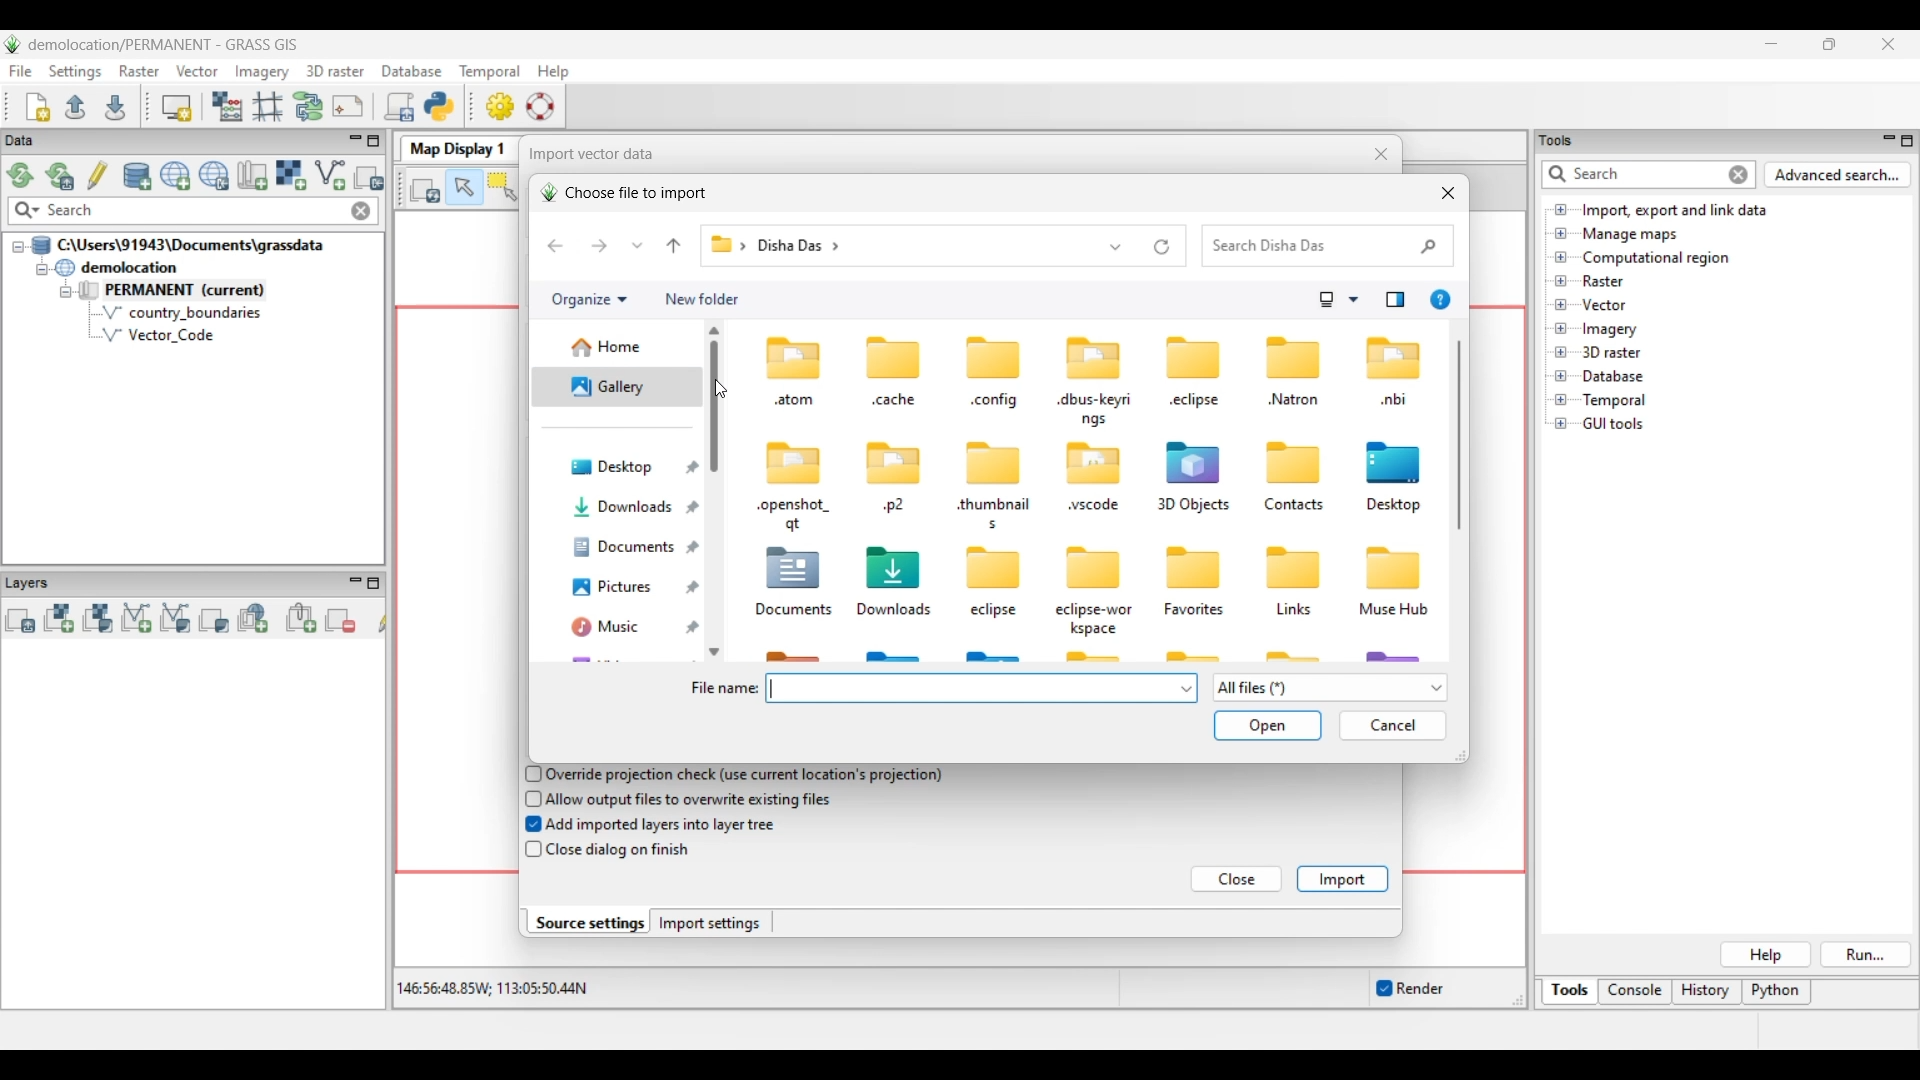 This screenshot has height=1080, width=1920. What do you see at coordinates (41, 270) in the screenshot?
I see `Collapse demolition` at bounding box center [41, 270].